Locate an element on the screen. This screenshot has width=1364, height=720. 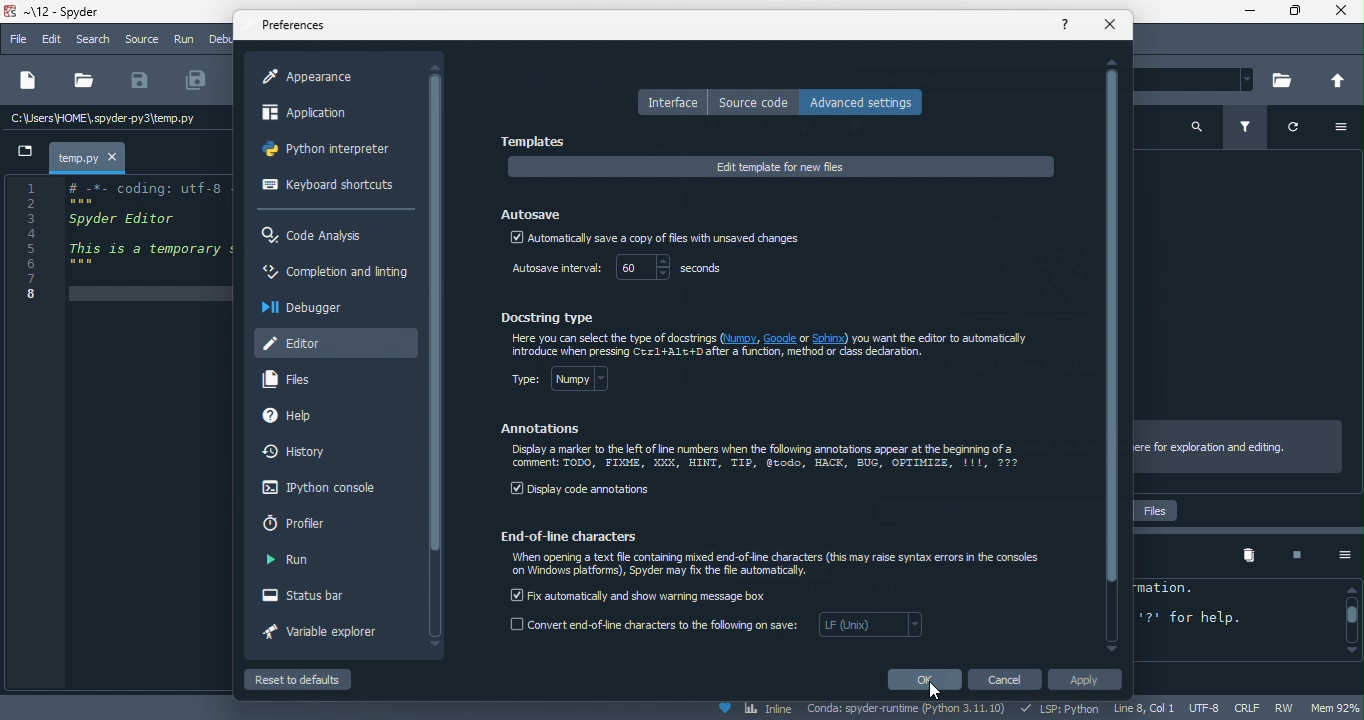
refresh is located at coordinates (1302, 131).